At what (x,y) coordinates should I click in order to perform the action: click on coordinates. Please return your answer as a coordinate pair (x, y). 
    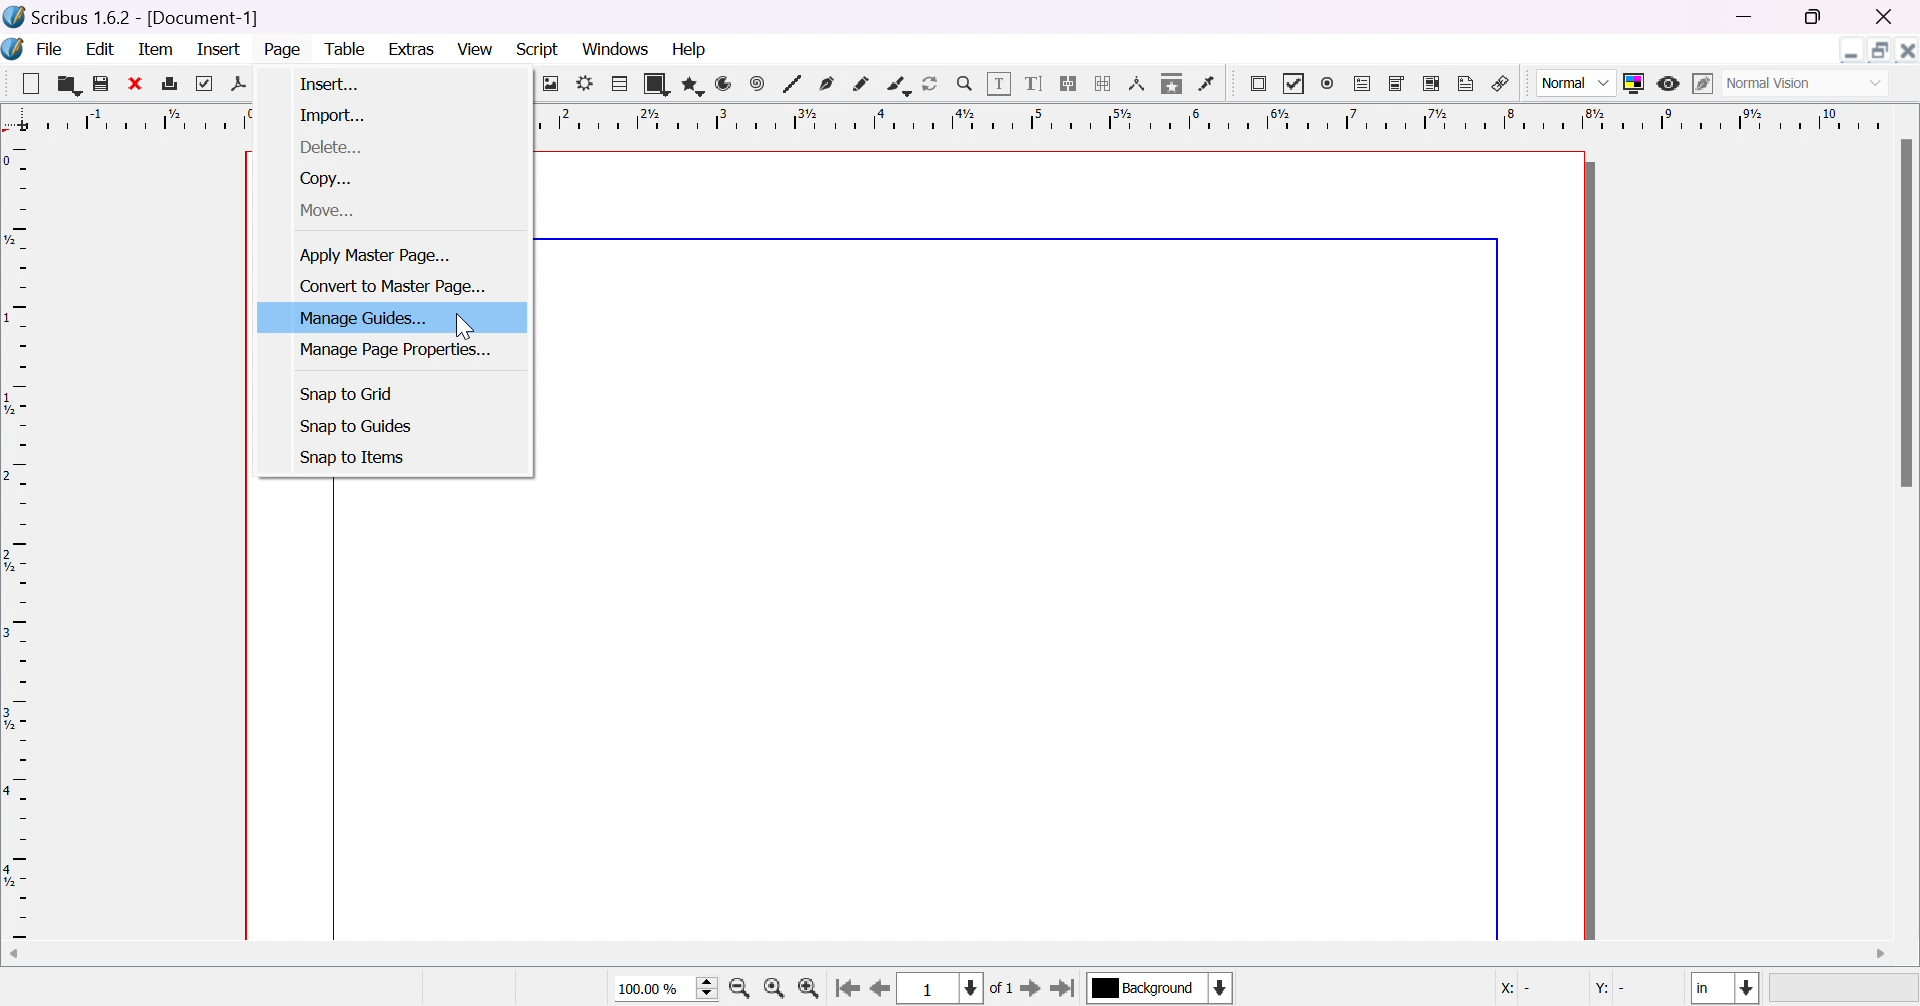
    Looking at the image, I should click on (1570, 991).